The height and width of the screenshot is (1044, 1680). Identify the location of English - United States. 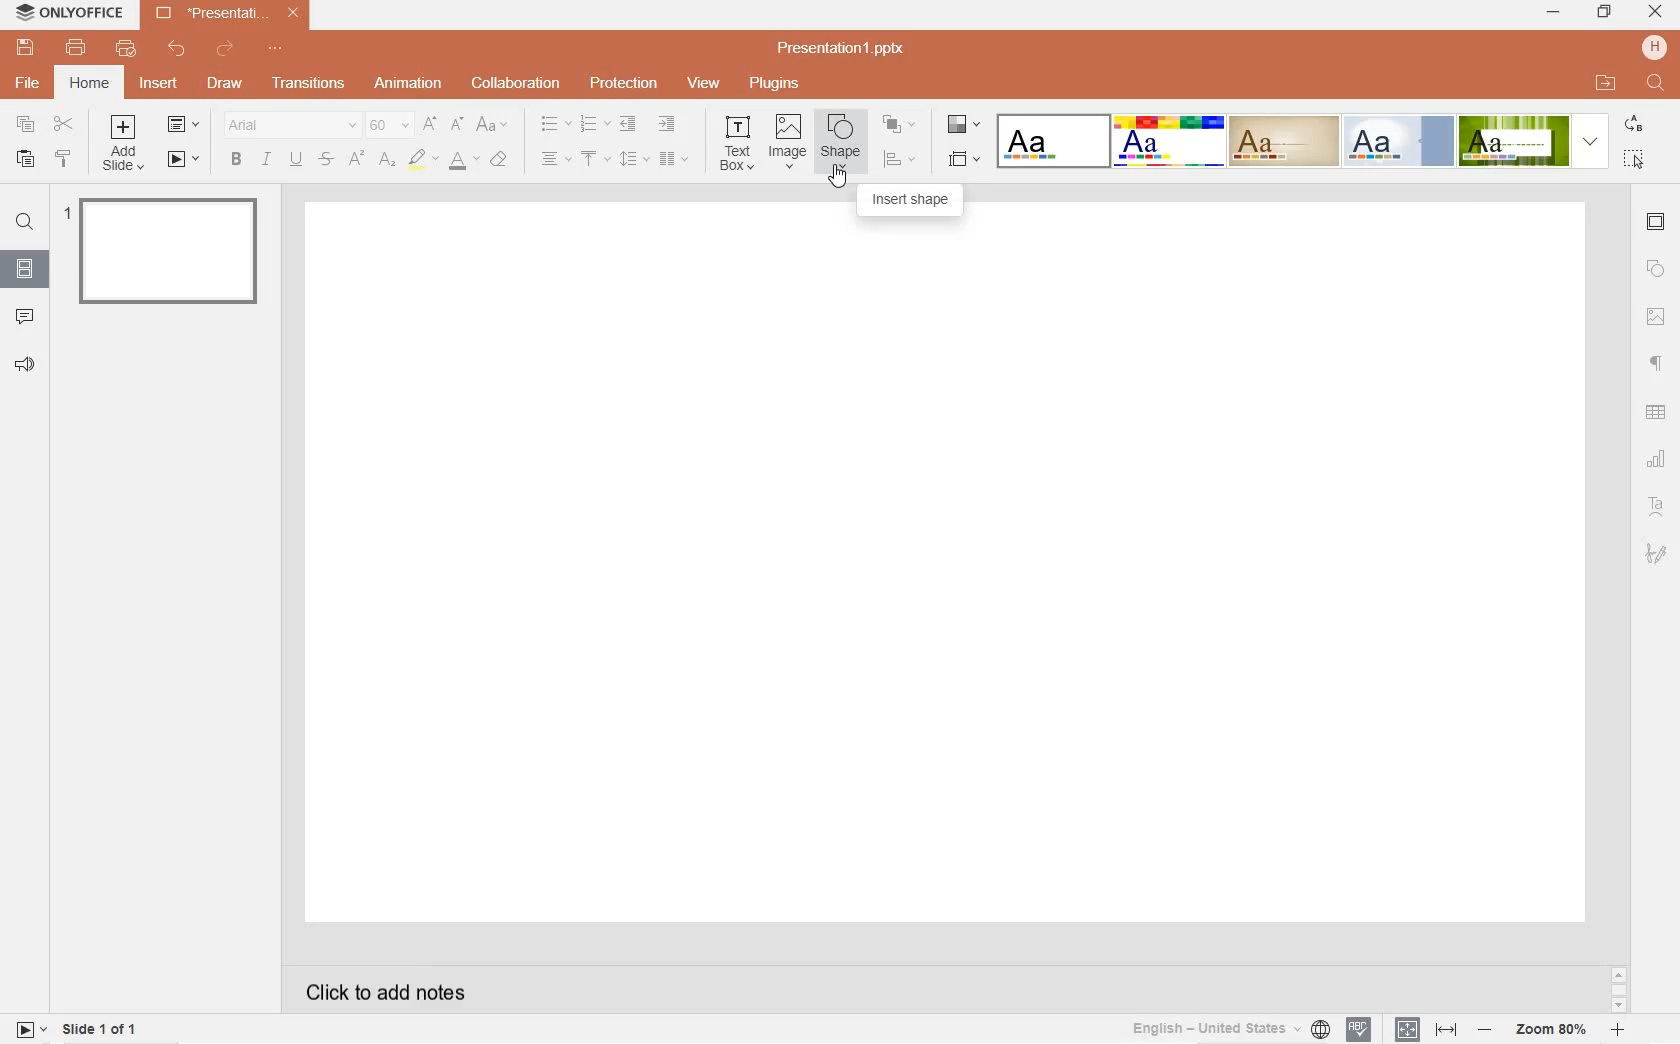
(1228, 1029).